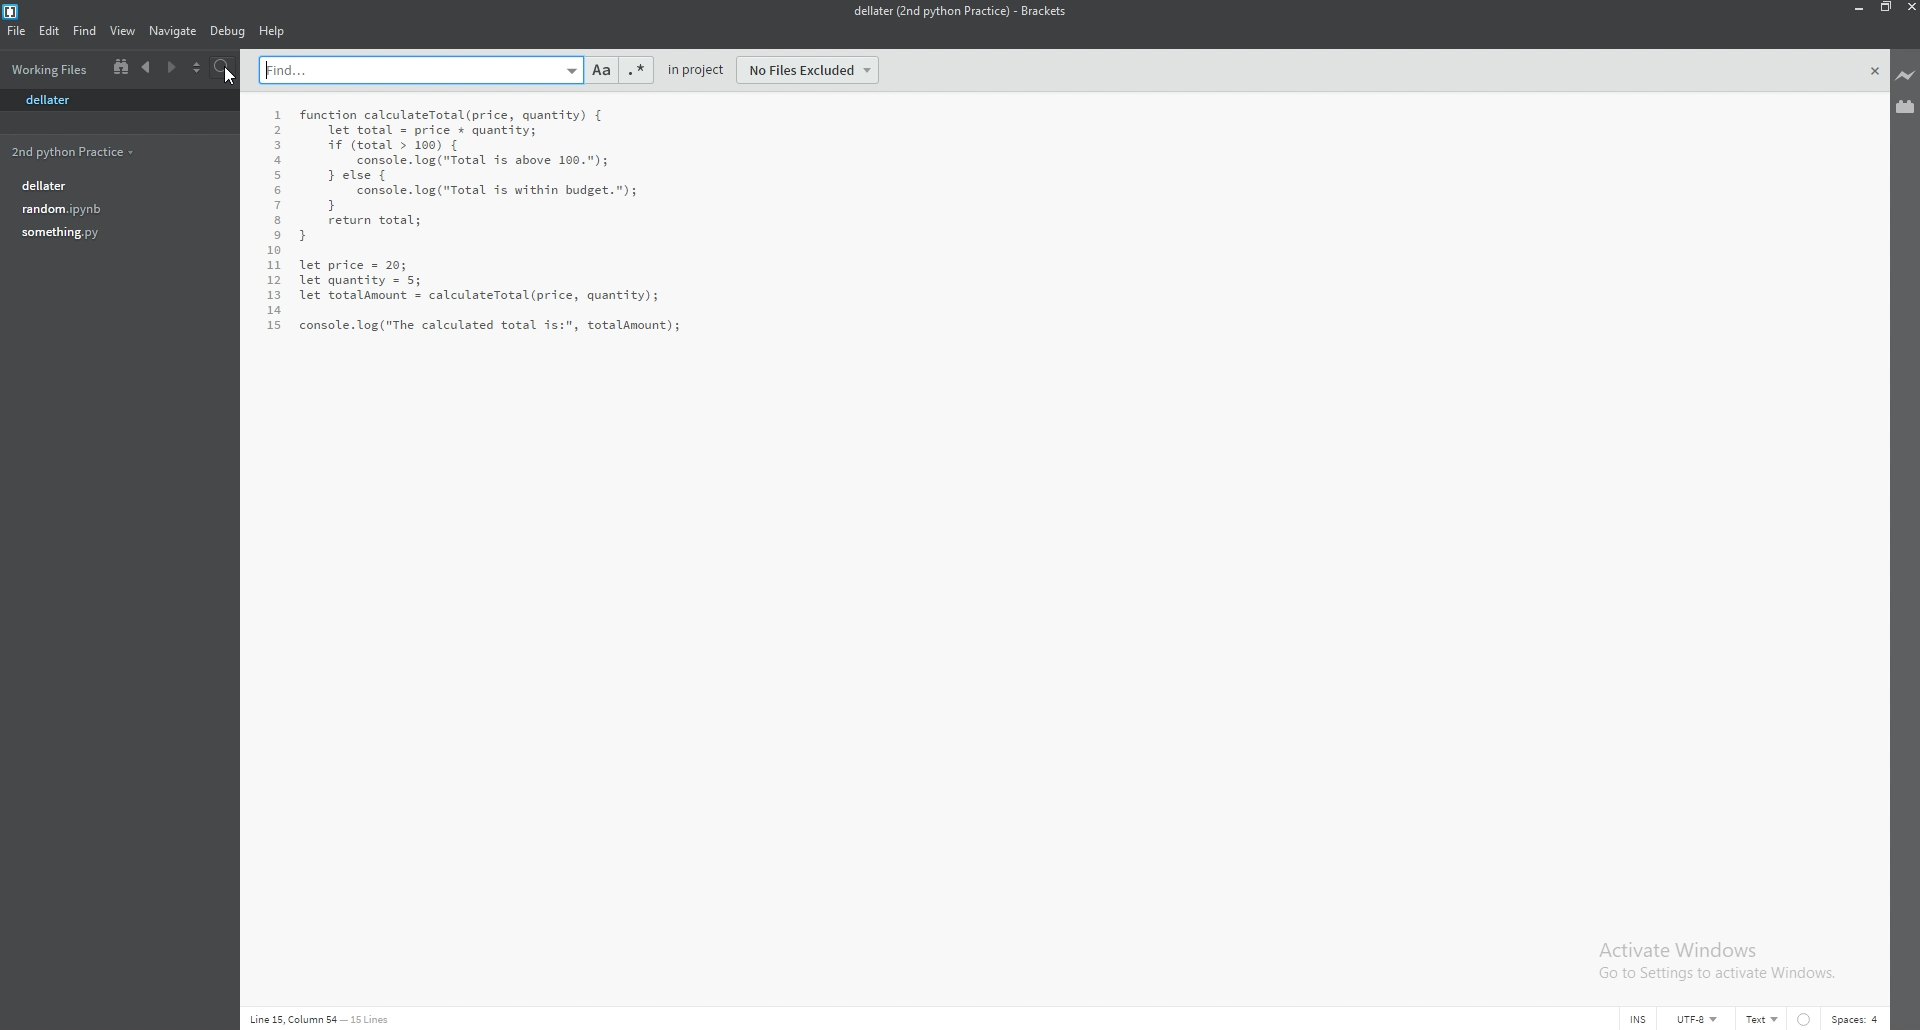  What do you see at coordinates (696, 70) in the screenshot?
I see `in project ` at bounding box center [696, 70].